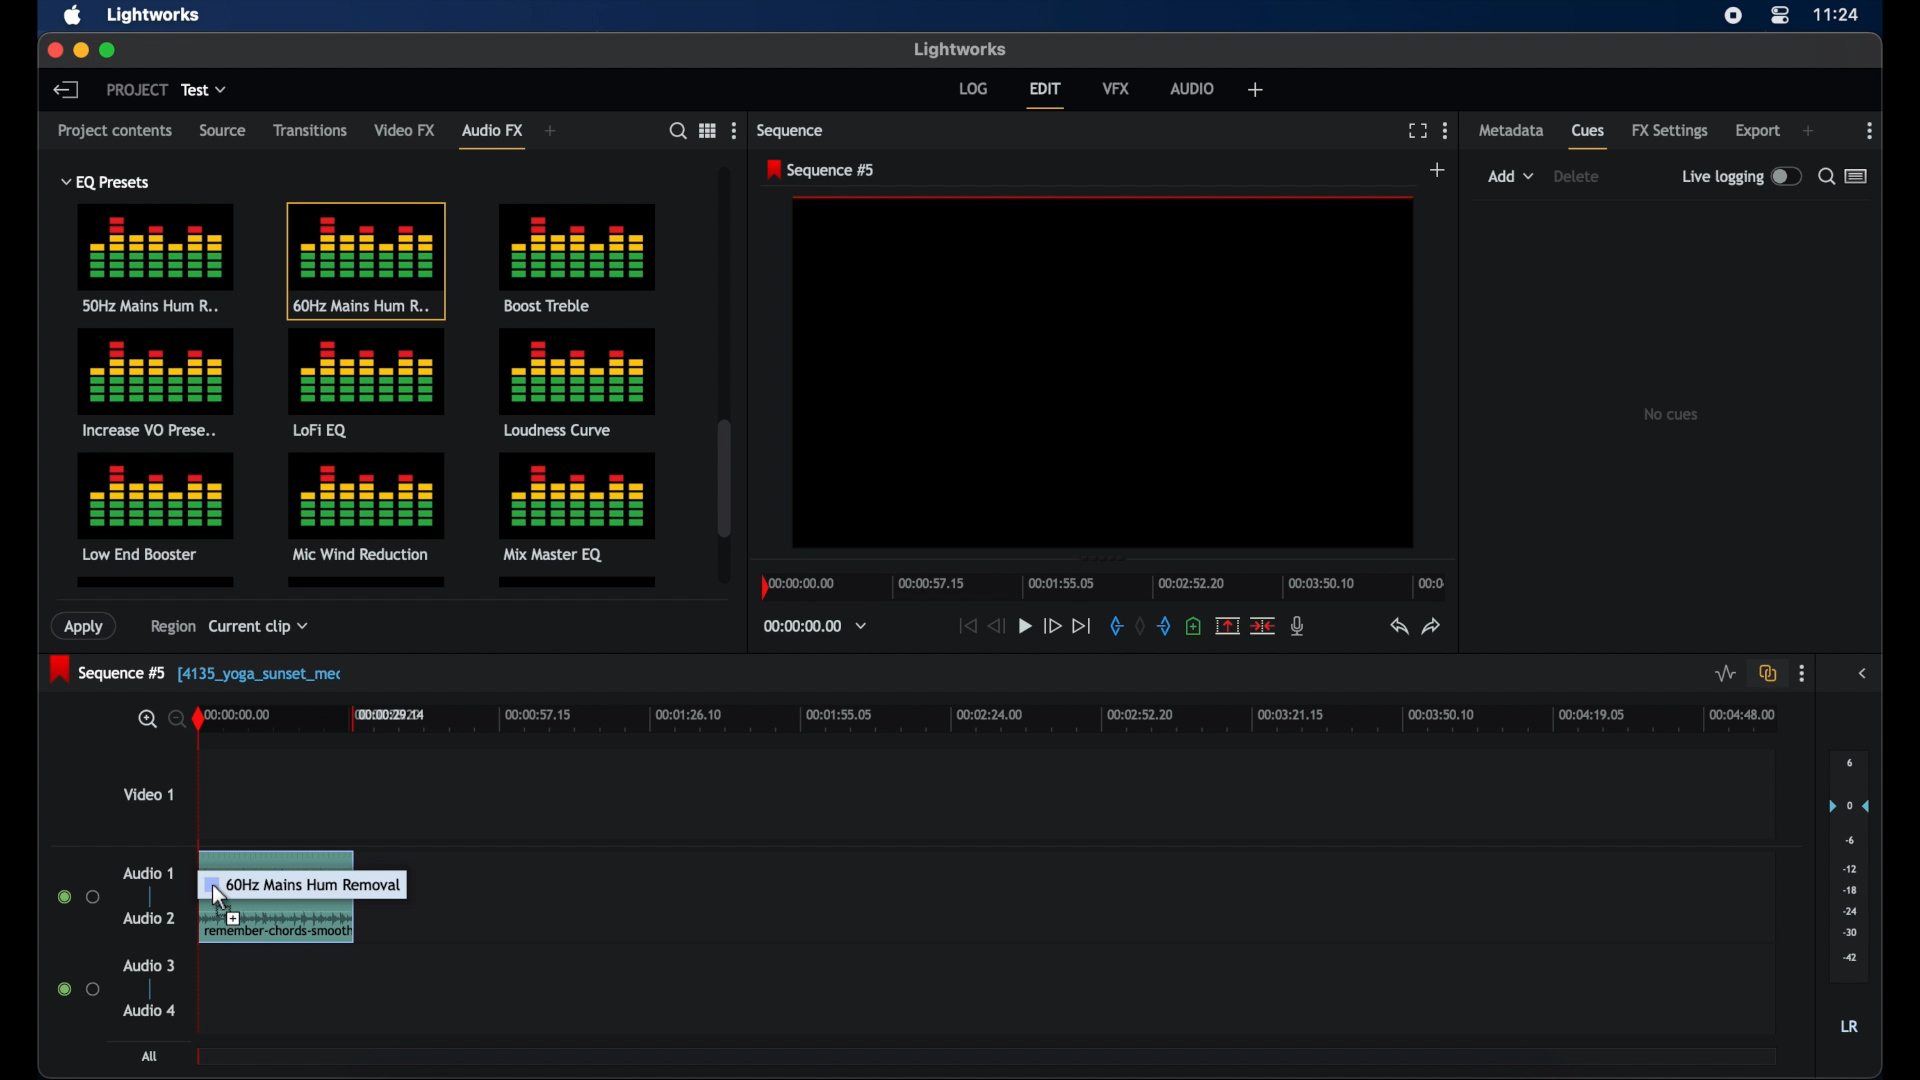 The height and width of the screenshot is (1080, 1920). Describe the element at coordinates (707, 129) in the screenshot. I see `toggle list or tile view` at that location.